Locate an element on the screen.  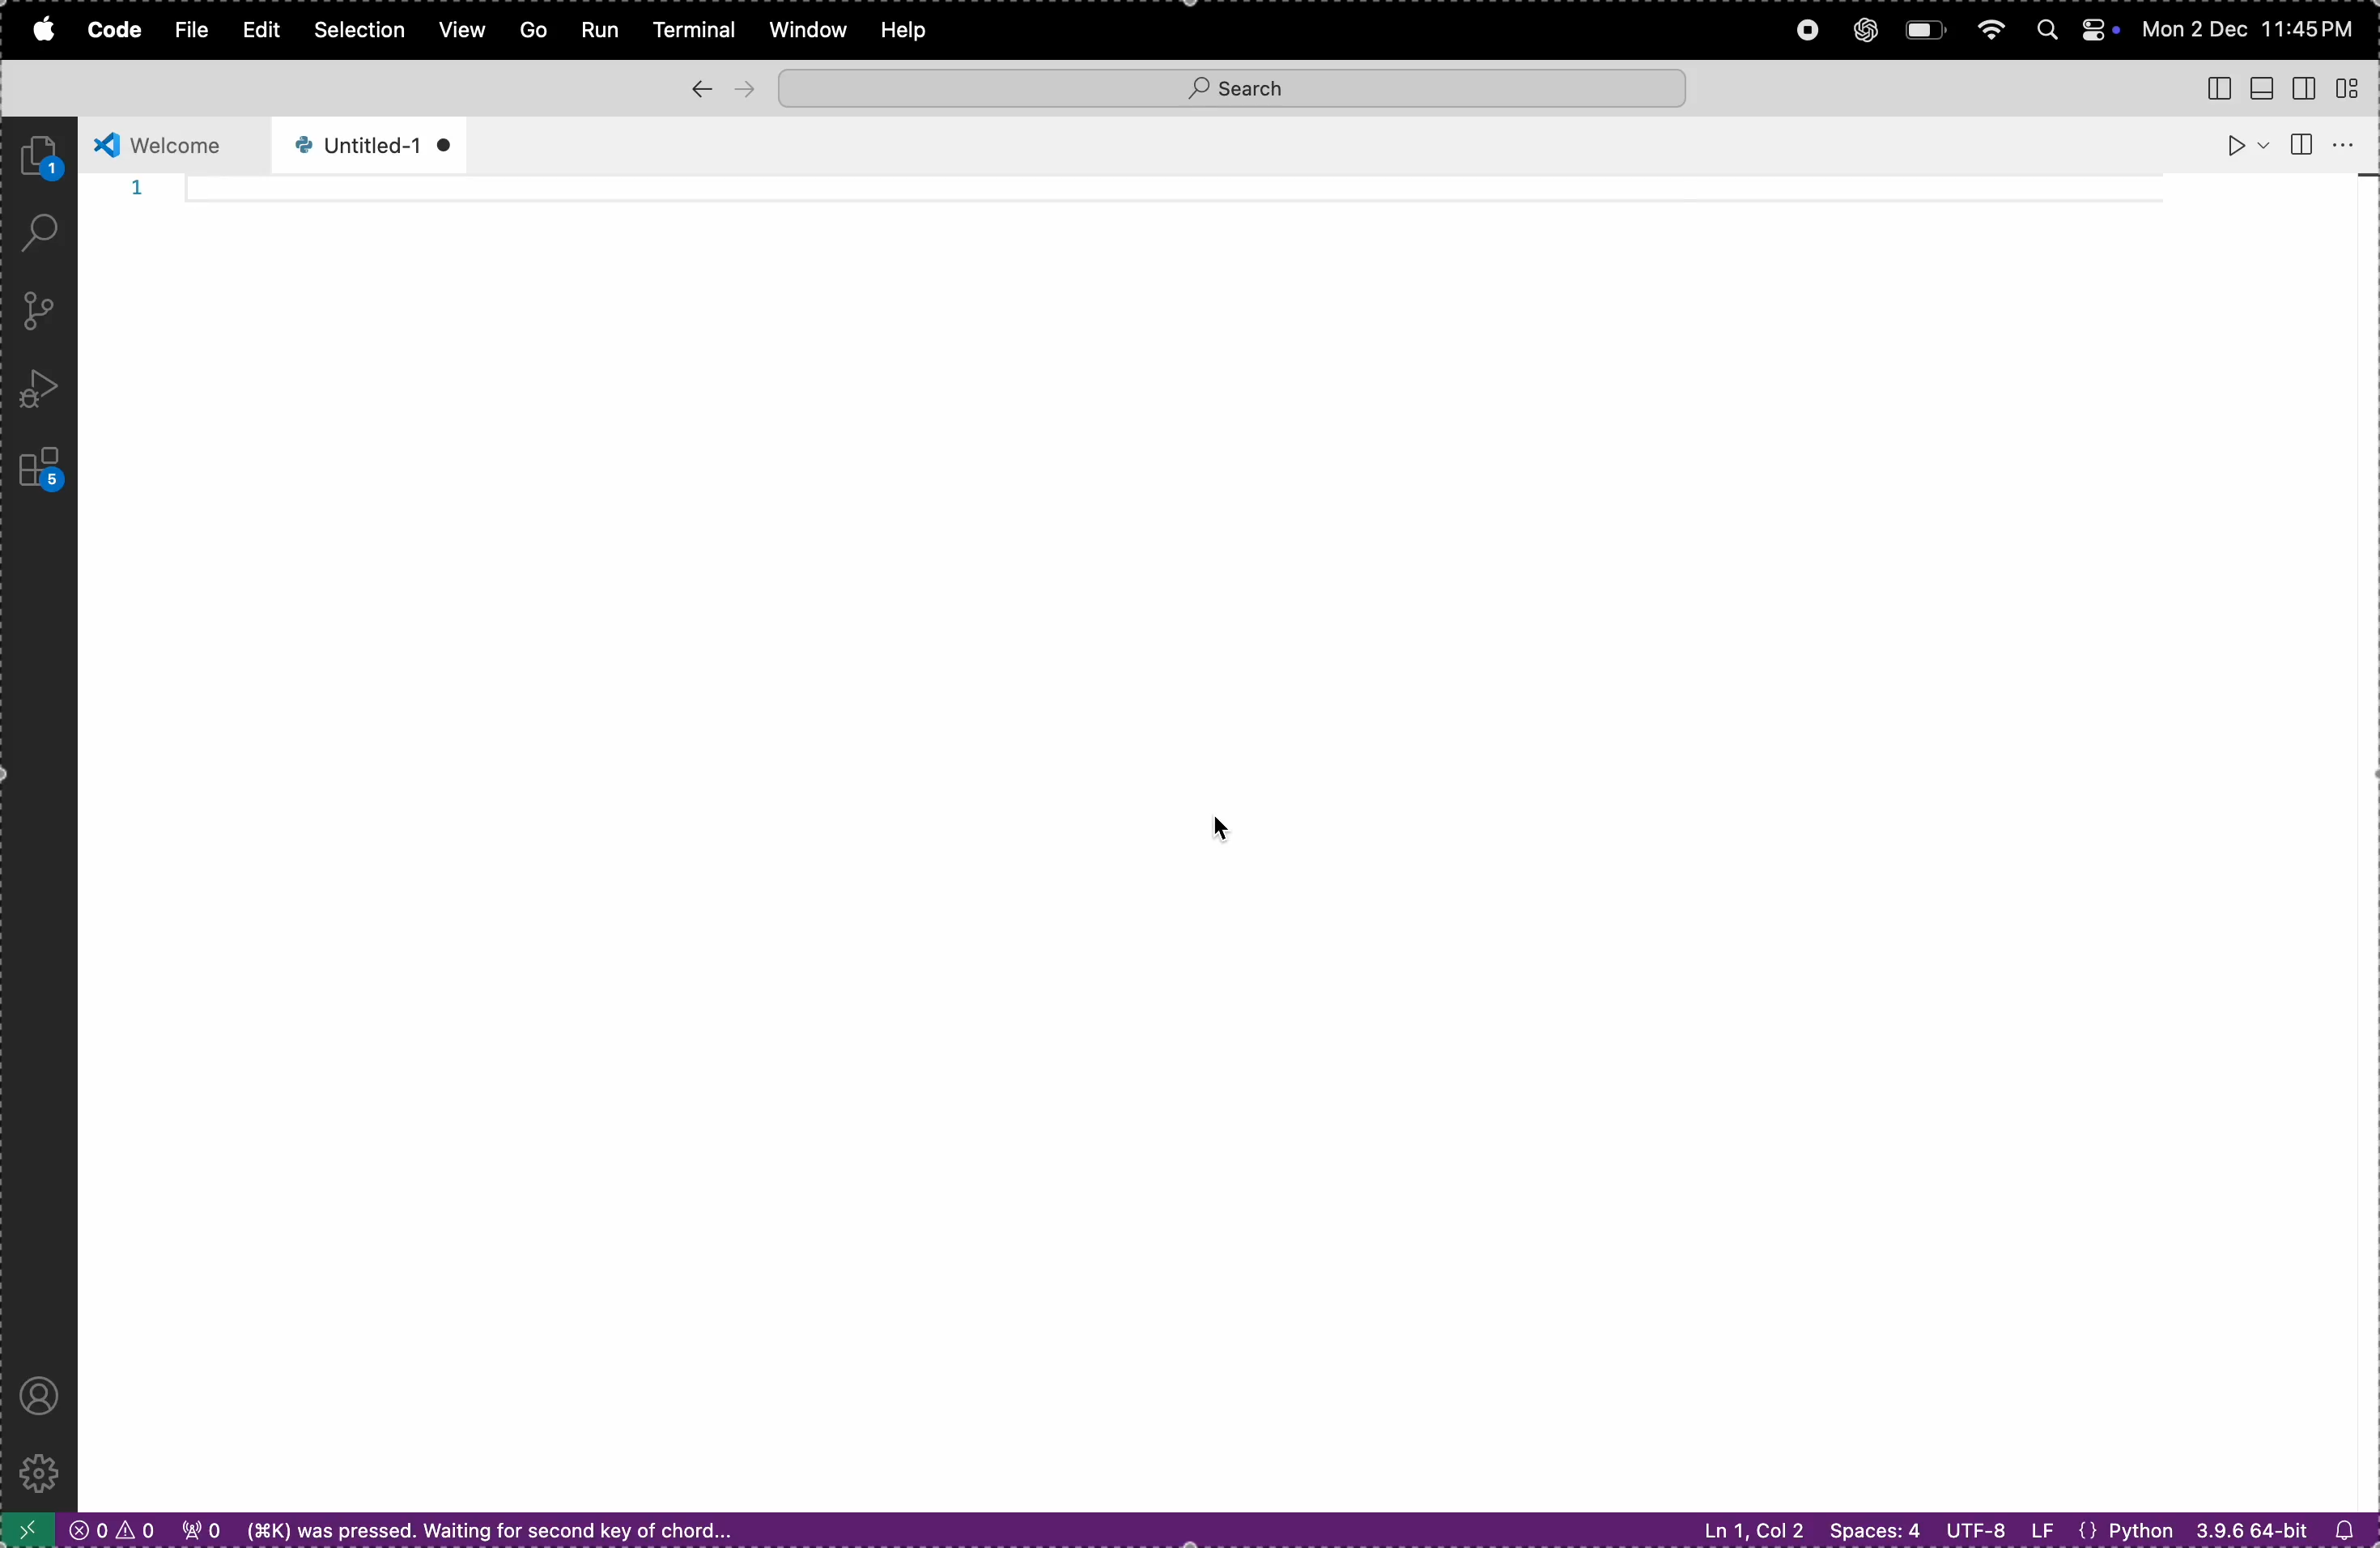
no ports forwarded is located at coordinates (200, 1530).